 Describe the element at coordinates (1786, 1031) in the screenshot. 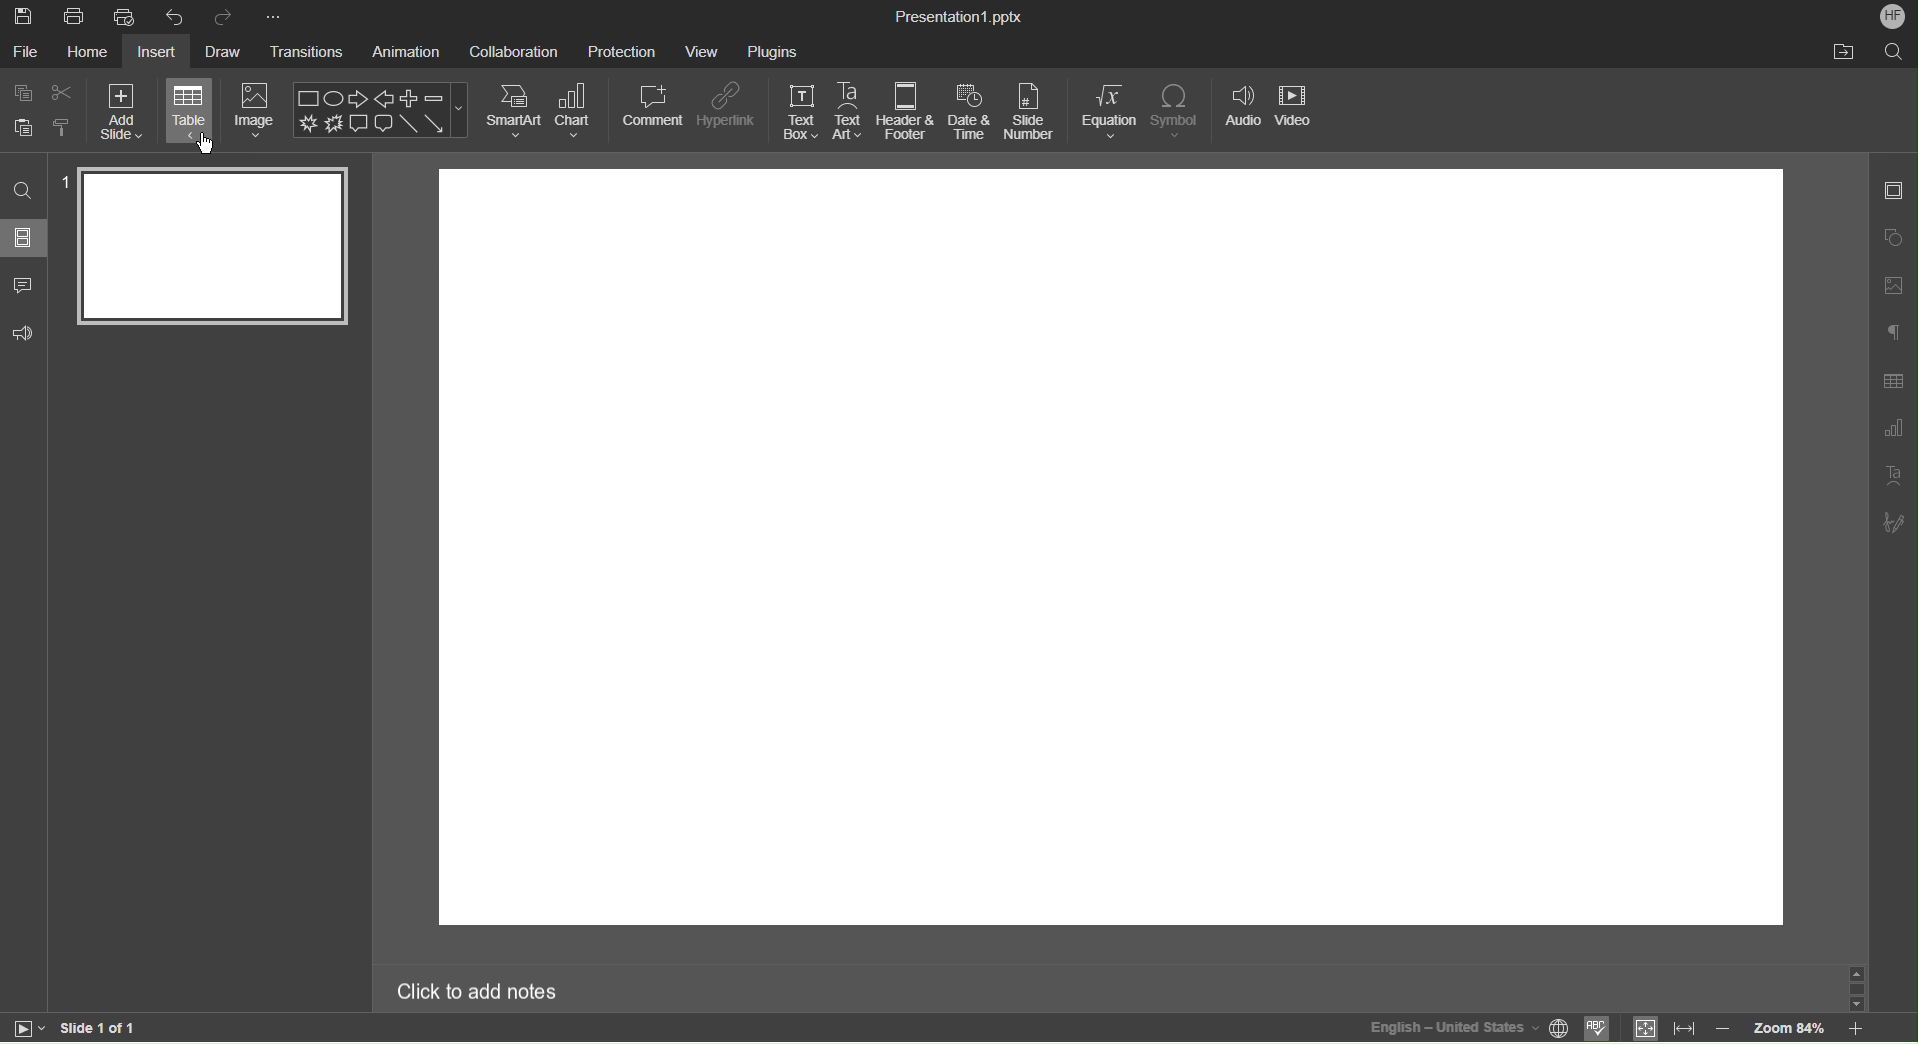

I see `Zoom` at that location.